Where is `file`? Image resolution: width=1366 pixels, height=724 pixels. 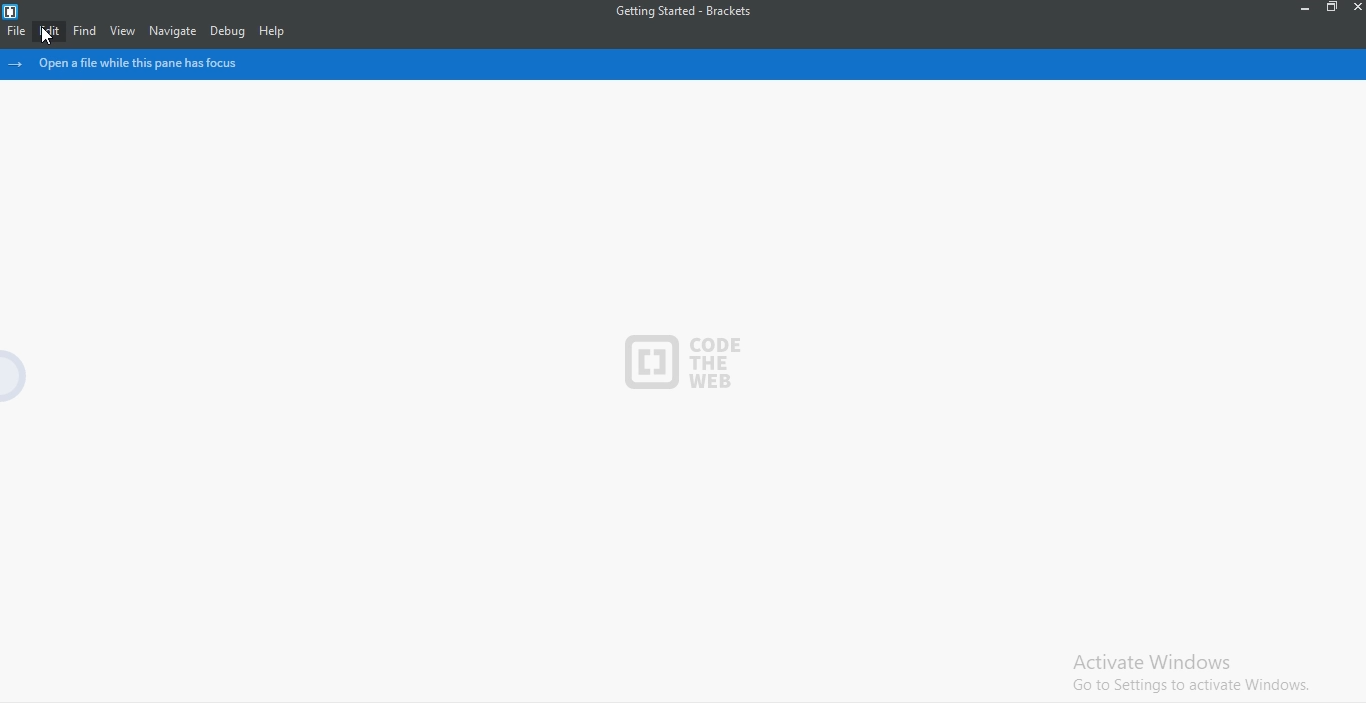 file is located at coordinates (16, 32).